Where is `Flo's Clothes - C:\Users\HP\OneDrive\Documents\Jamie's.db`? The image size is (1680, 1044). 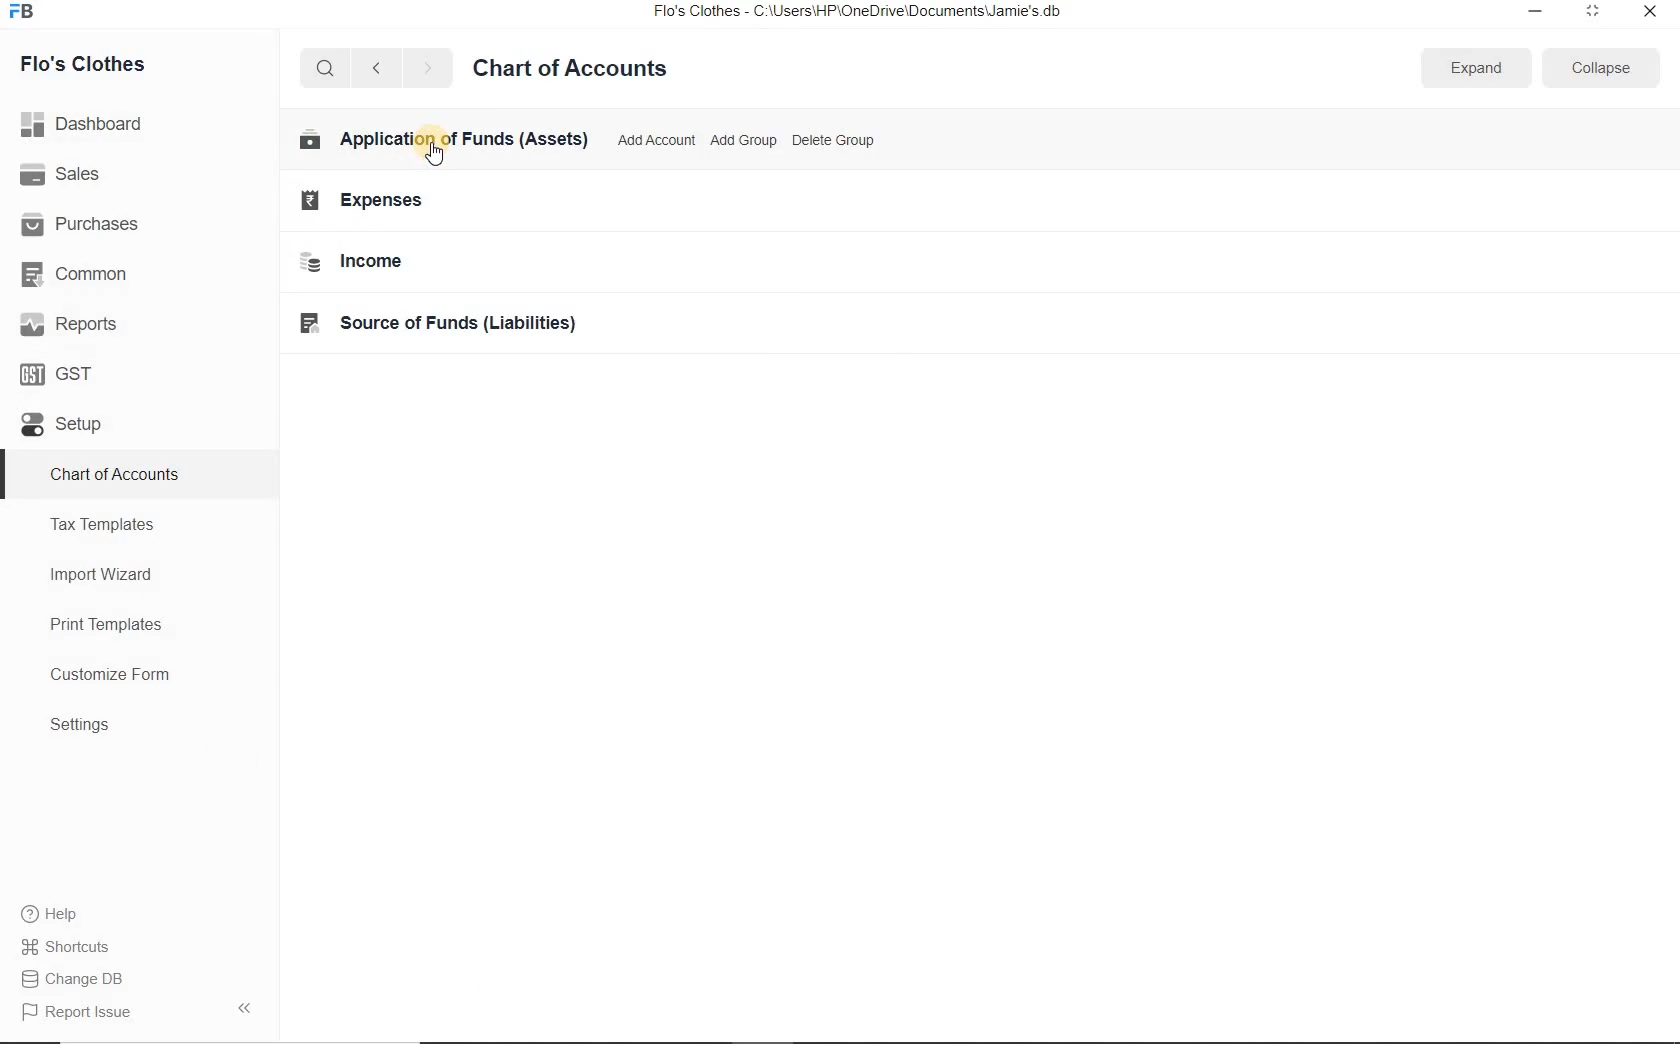
Flo's Clothes - C:\Users\HP\OneDrive\Documents\Jamie's.db is located at coordinates (859, 14).